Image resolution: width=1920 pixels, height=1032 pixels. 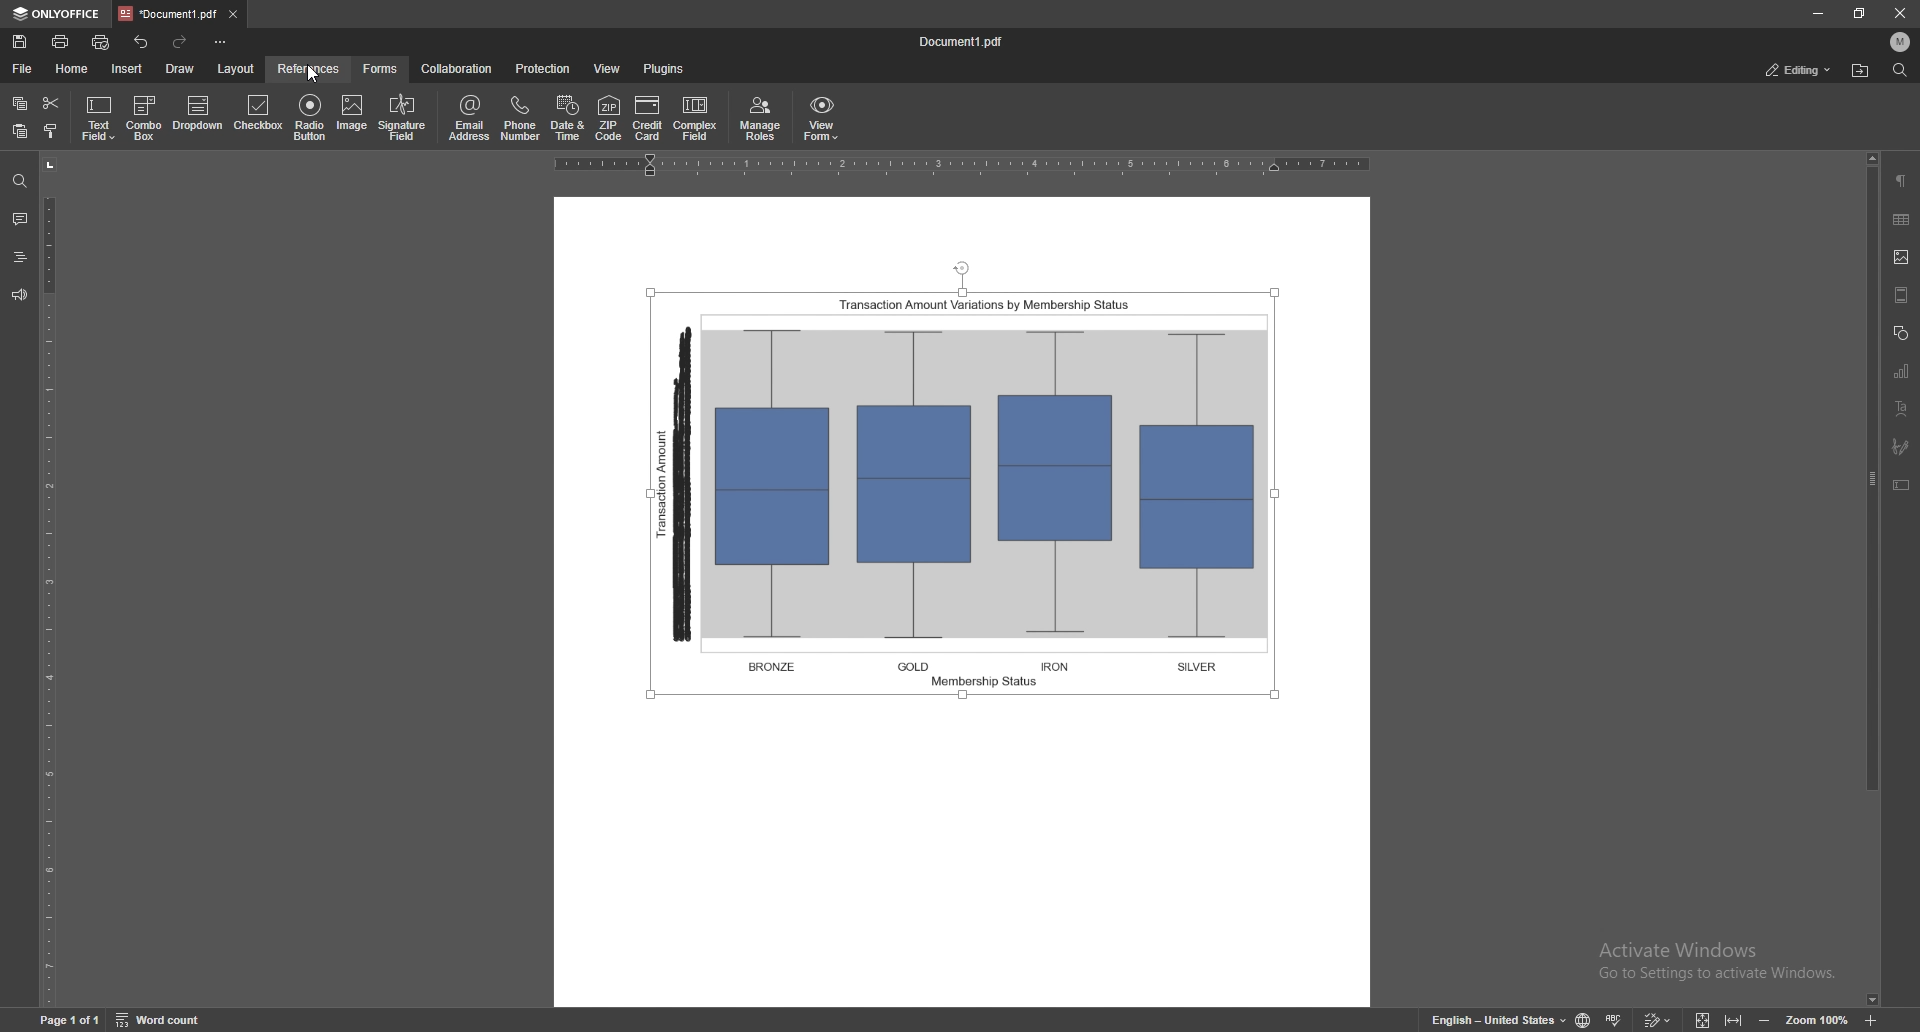 I want to click on status, so click(x=1797, y=69).